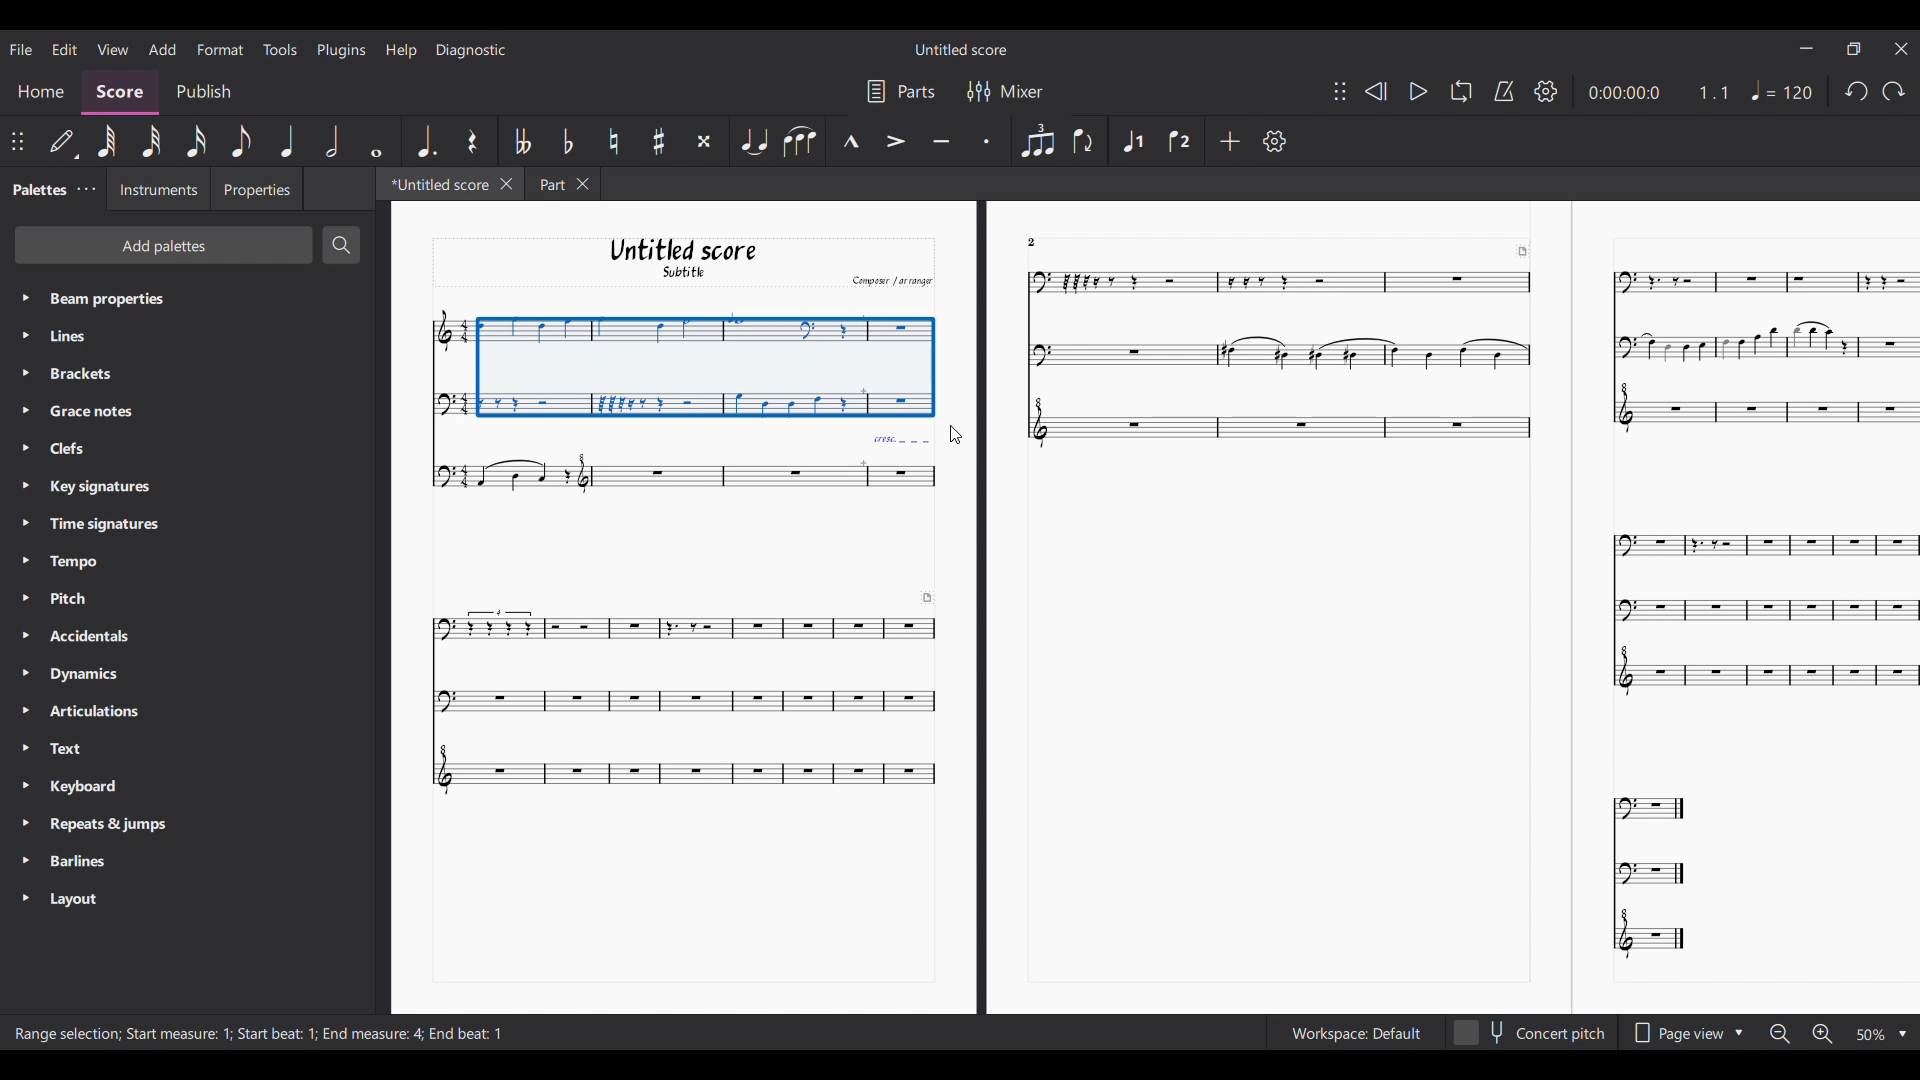 This screenshot has height=1080, width=1920. What do you see at coordinates (467, 1033) in the screenshot?
I see `End beat :1` at bounding box center [467, 1033].